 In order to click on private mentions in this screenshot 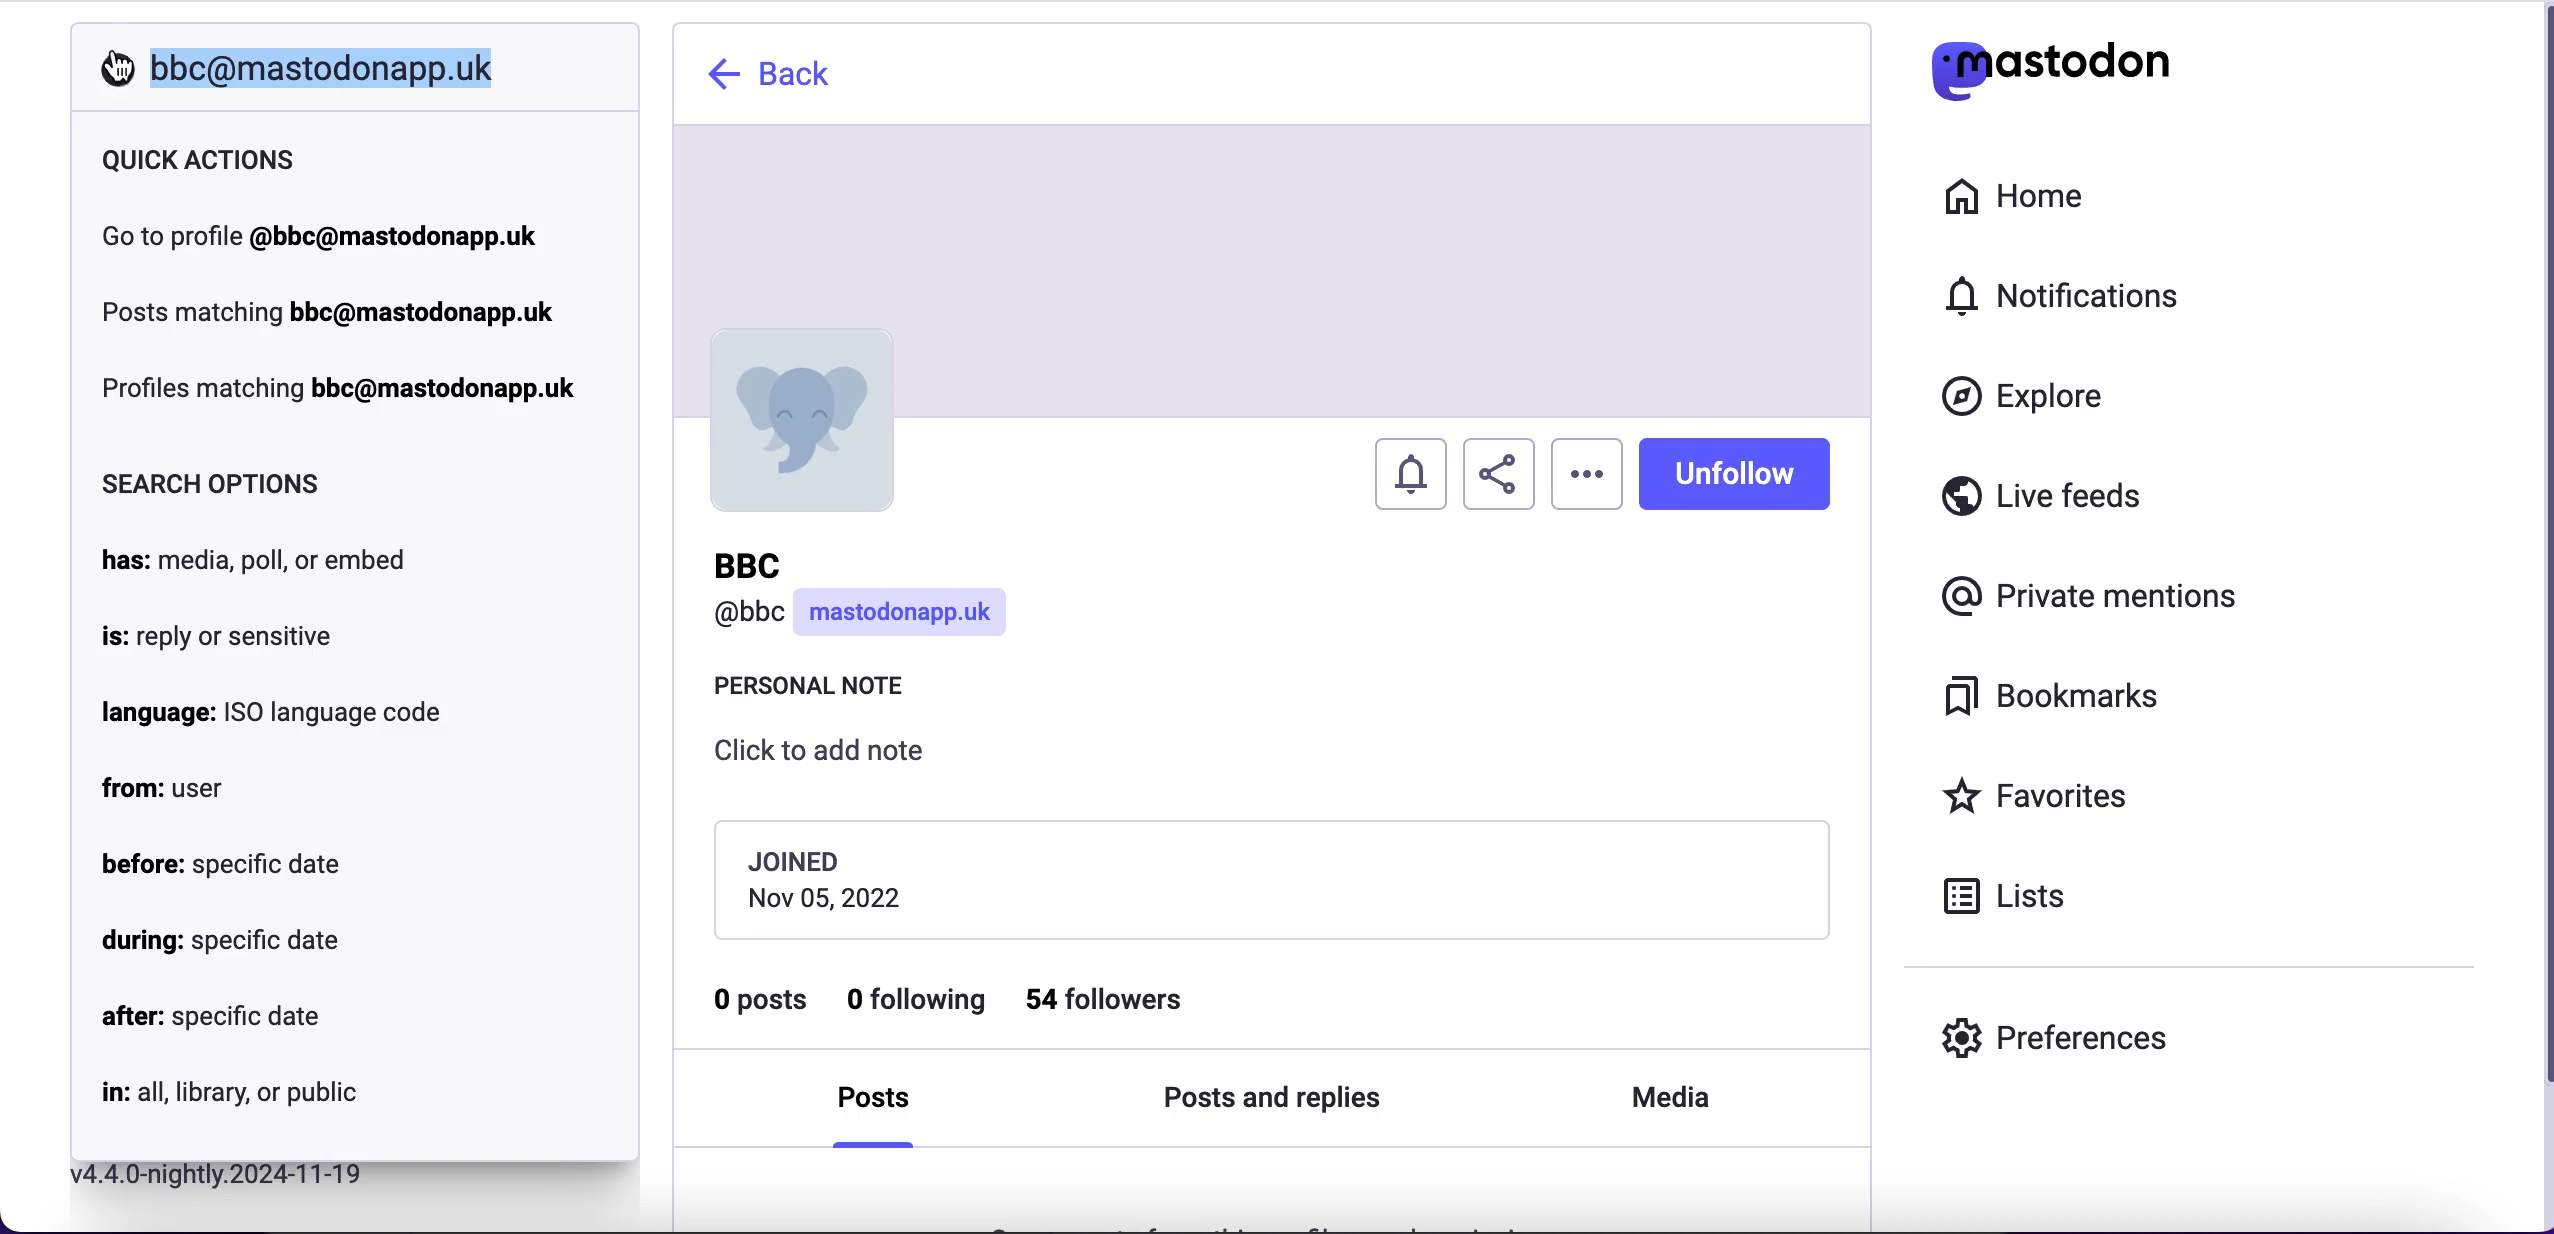, I will do `click(2096, 591)`.